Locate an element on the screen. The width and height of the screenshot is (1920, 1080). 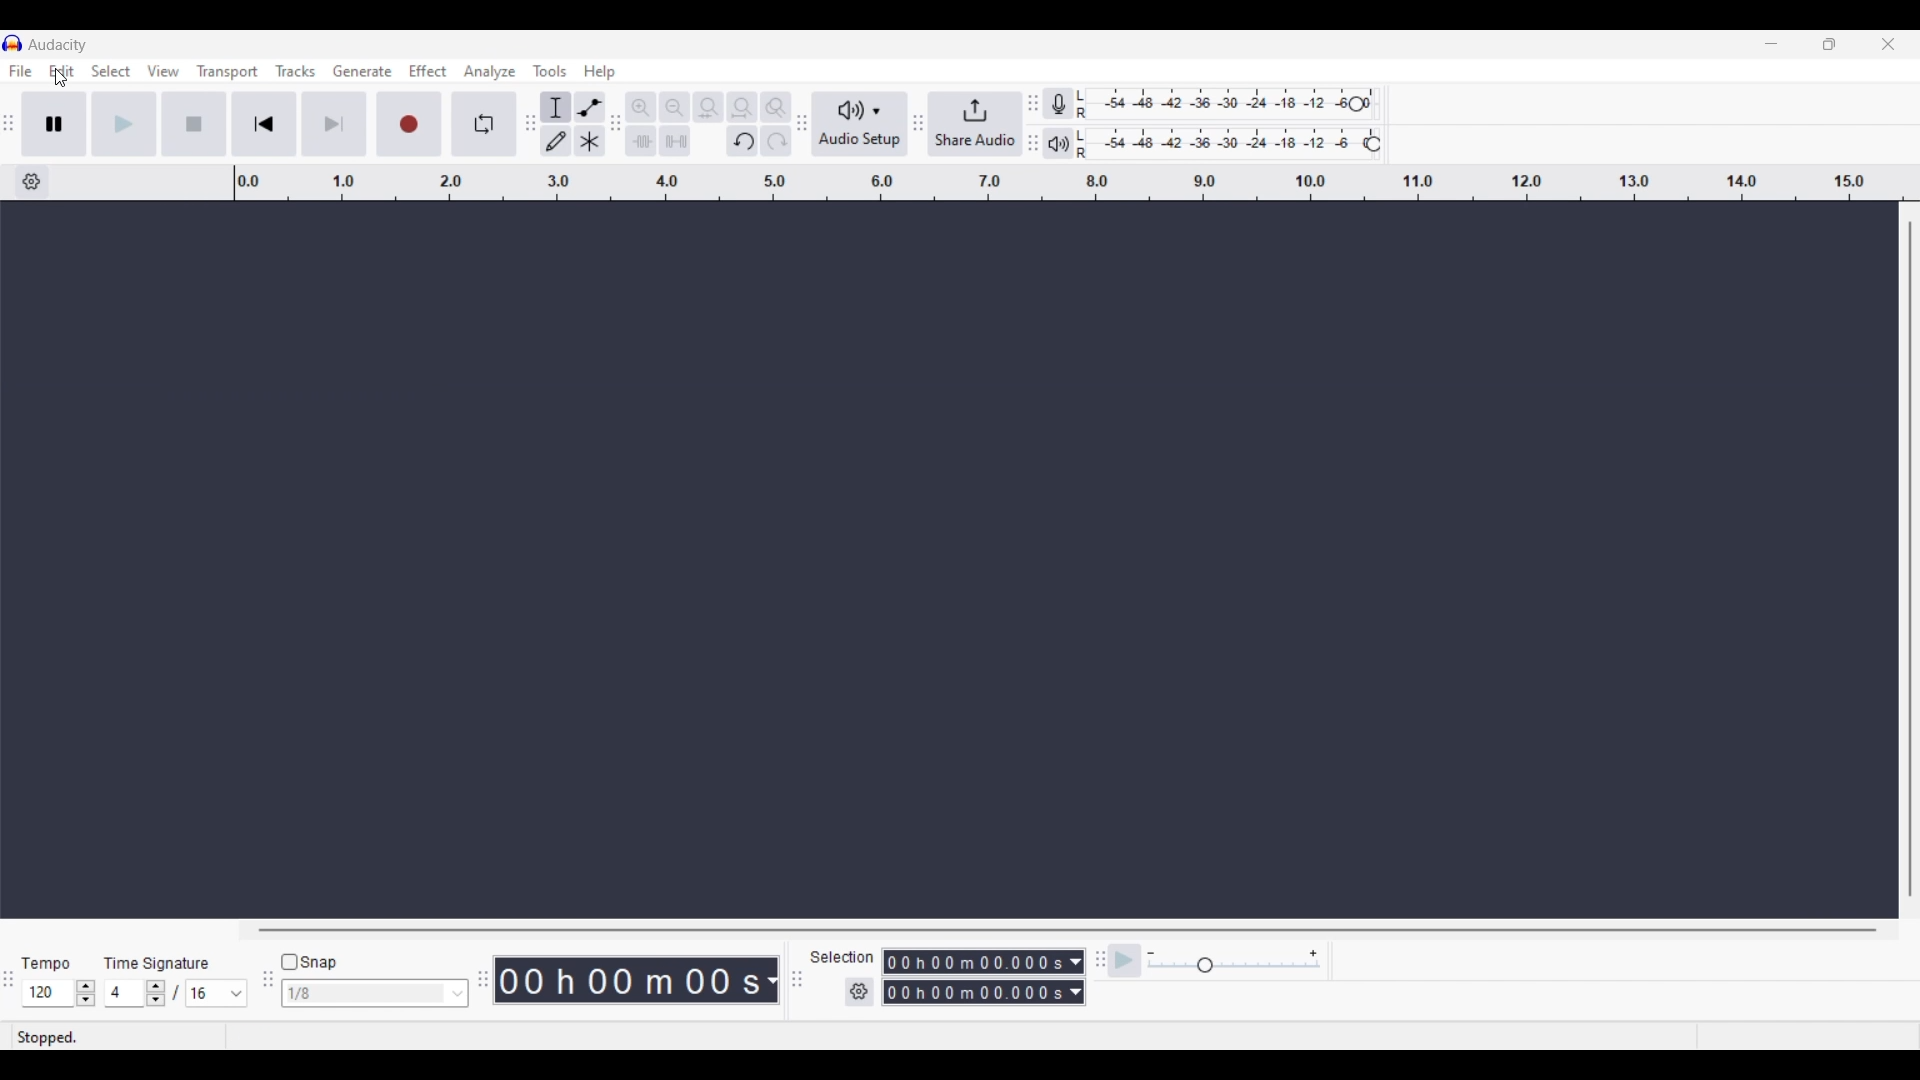
Vertical slide bar is located at coordinates (1909, 559).